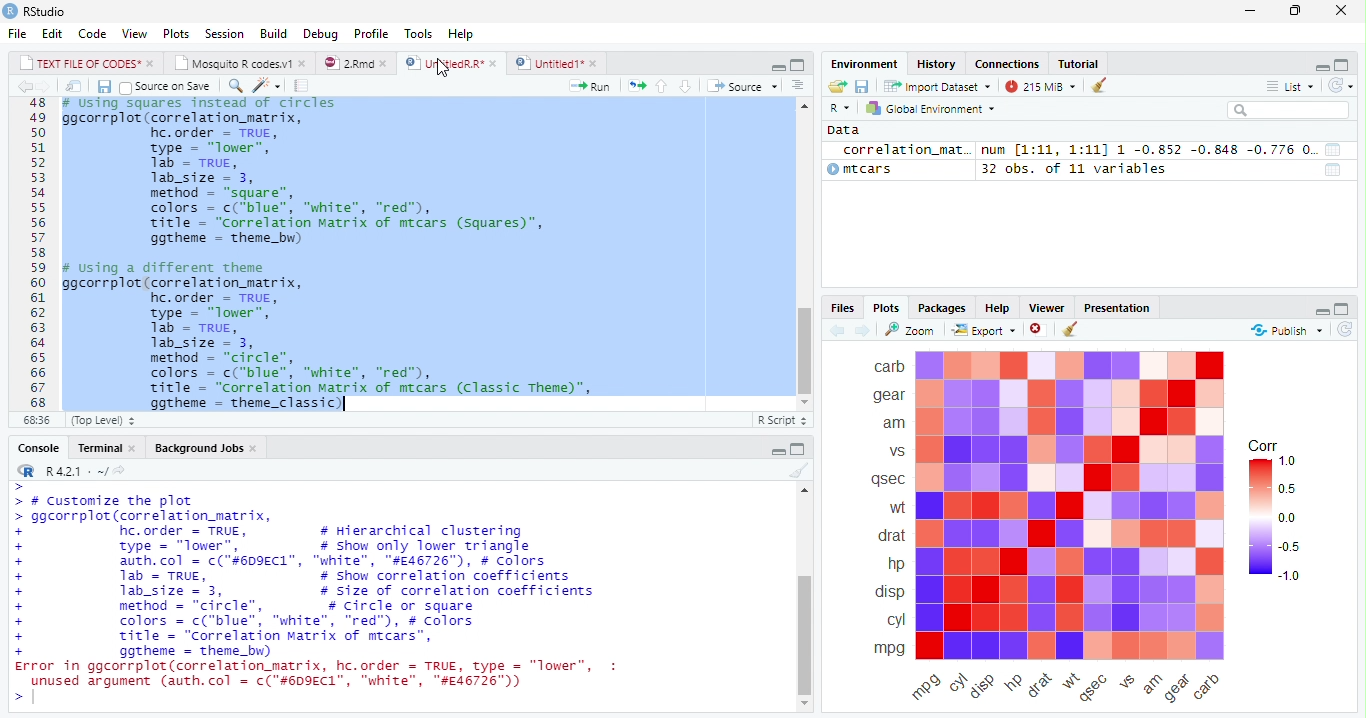 Image resolution: width=1366 pixels, height=718 pixels. What do you see at coordinates (1295, 13) in the screenshot?
I see `maximize` at bounding box center [1295, 13].